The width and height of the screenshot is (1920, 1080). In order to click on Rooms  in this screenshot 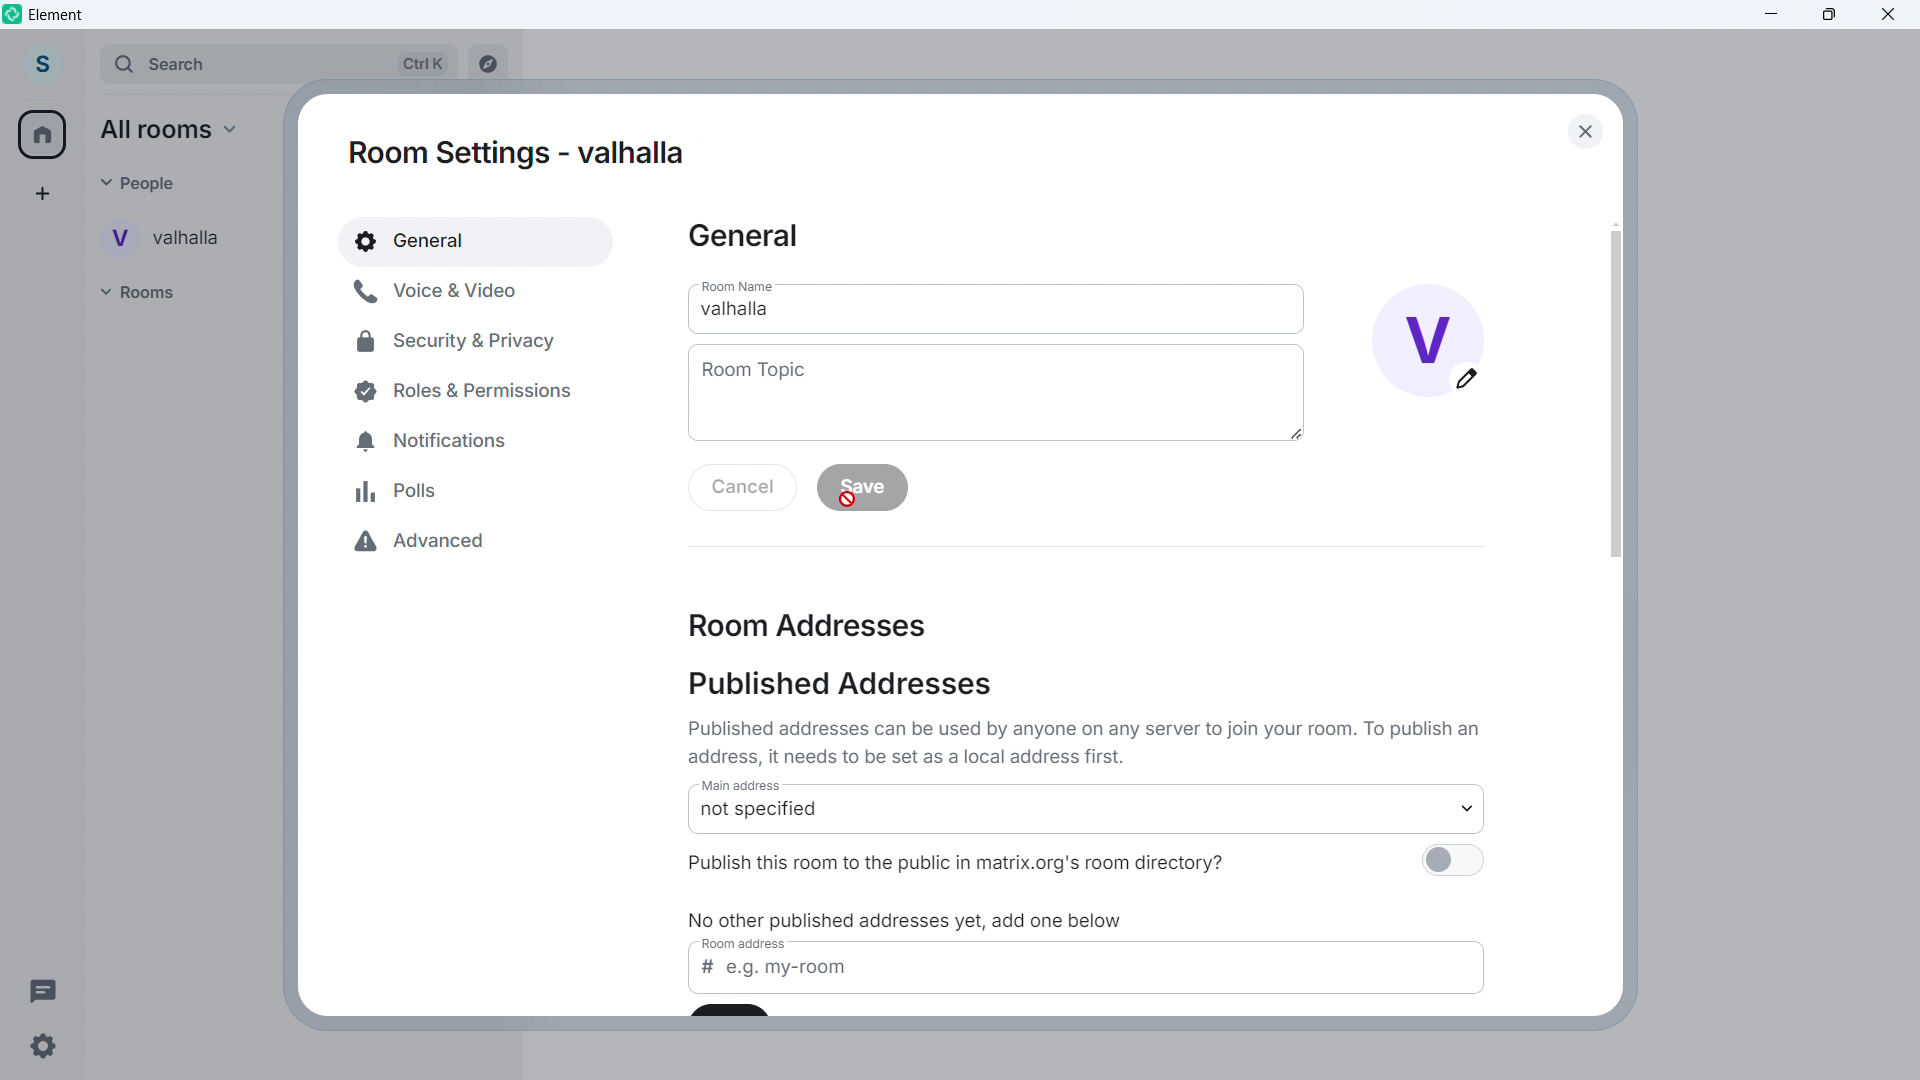, I will do `click(142, 291)`.